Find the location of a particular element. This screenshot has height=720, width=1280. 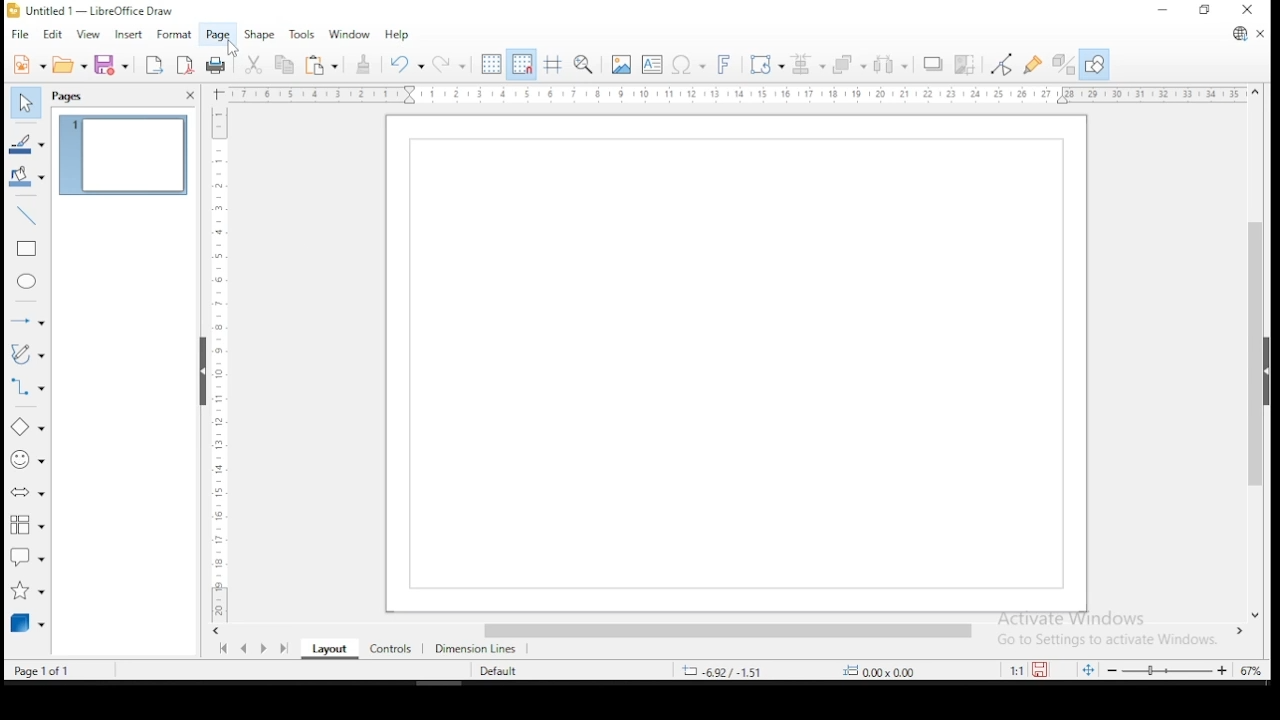

pages is located at coordinates (70, 96).